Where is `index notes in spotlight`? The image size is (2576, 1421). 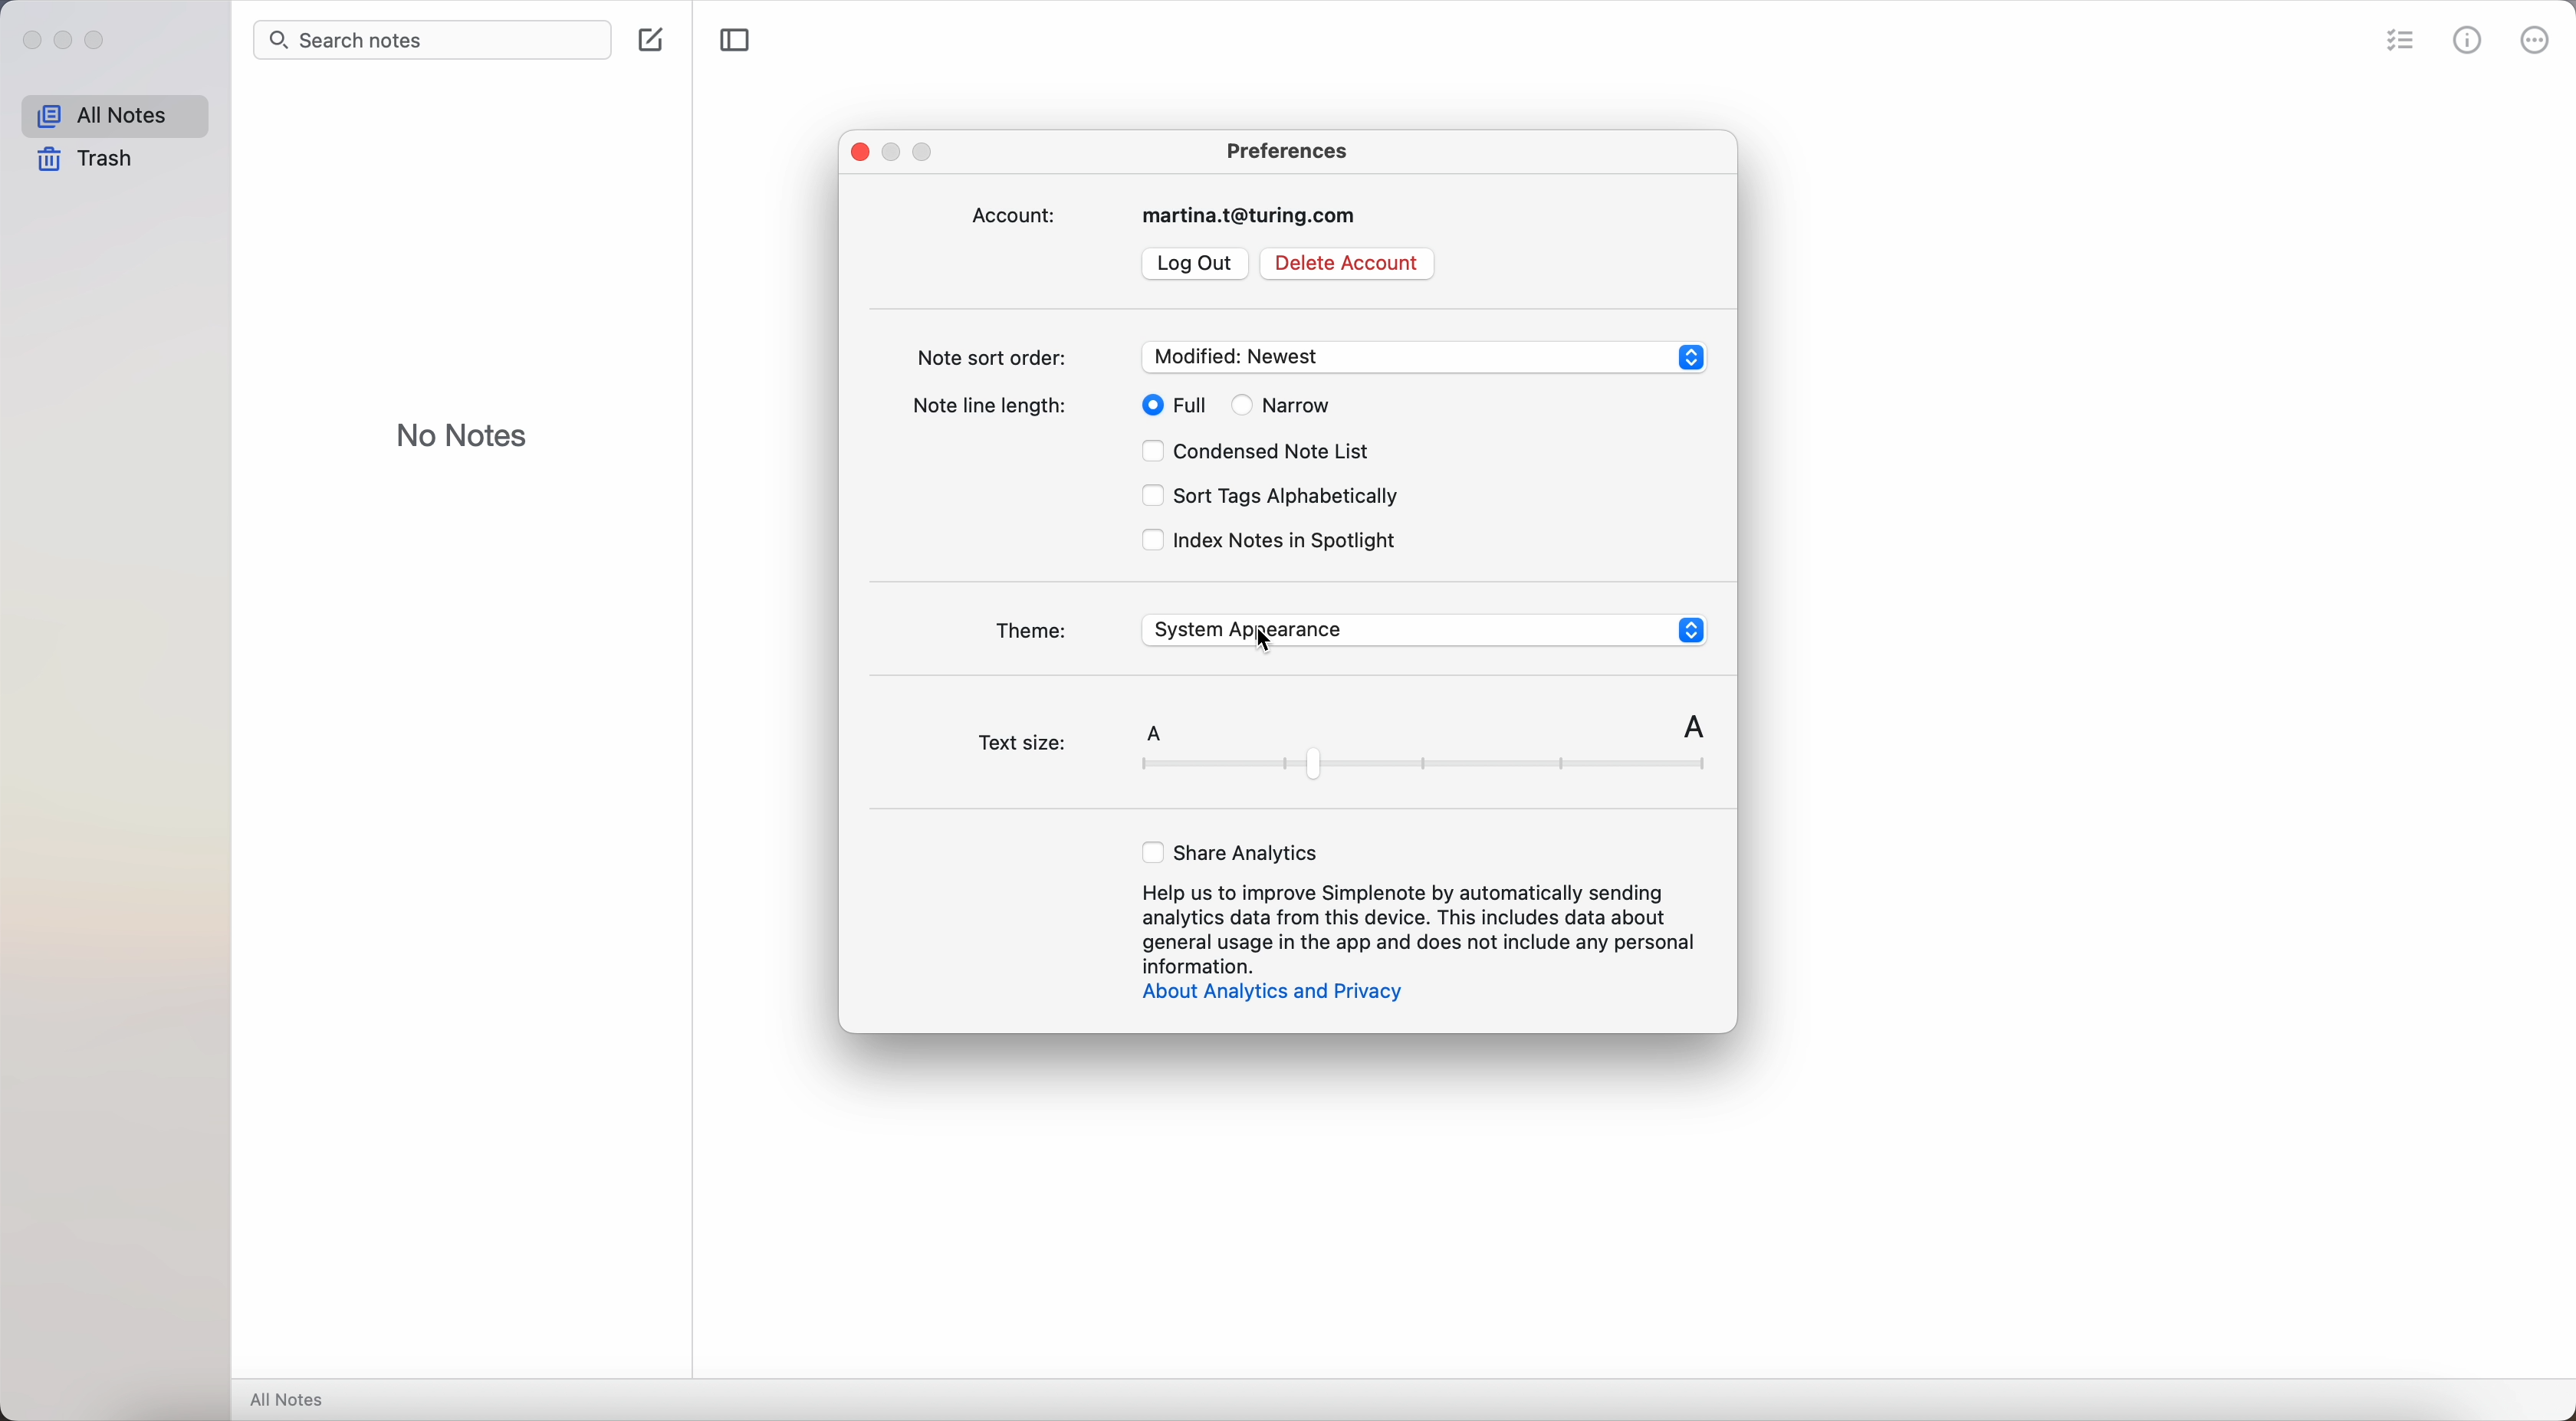 index notes in spotlight is located at coordinates (1270, 541).